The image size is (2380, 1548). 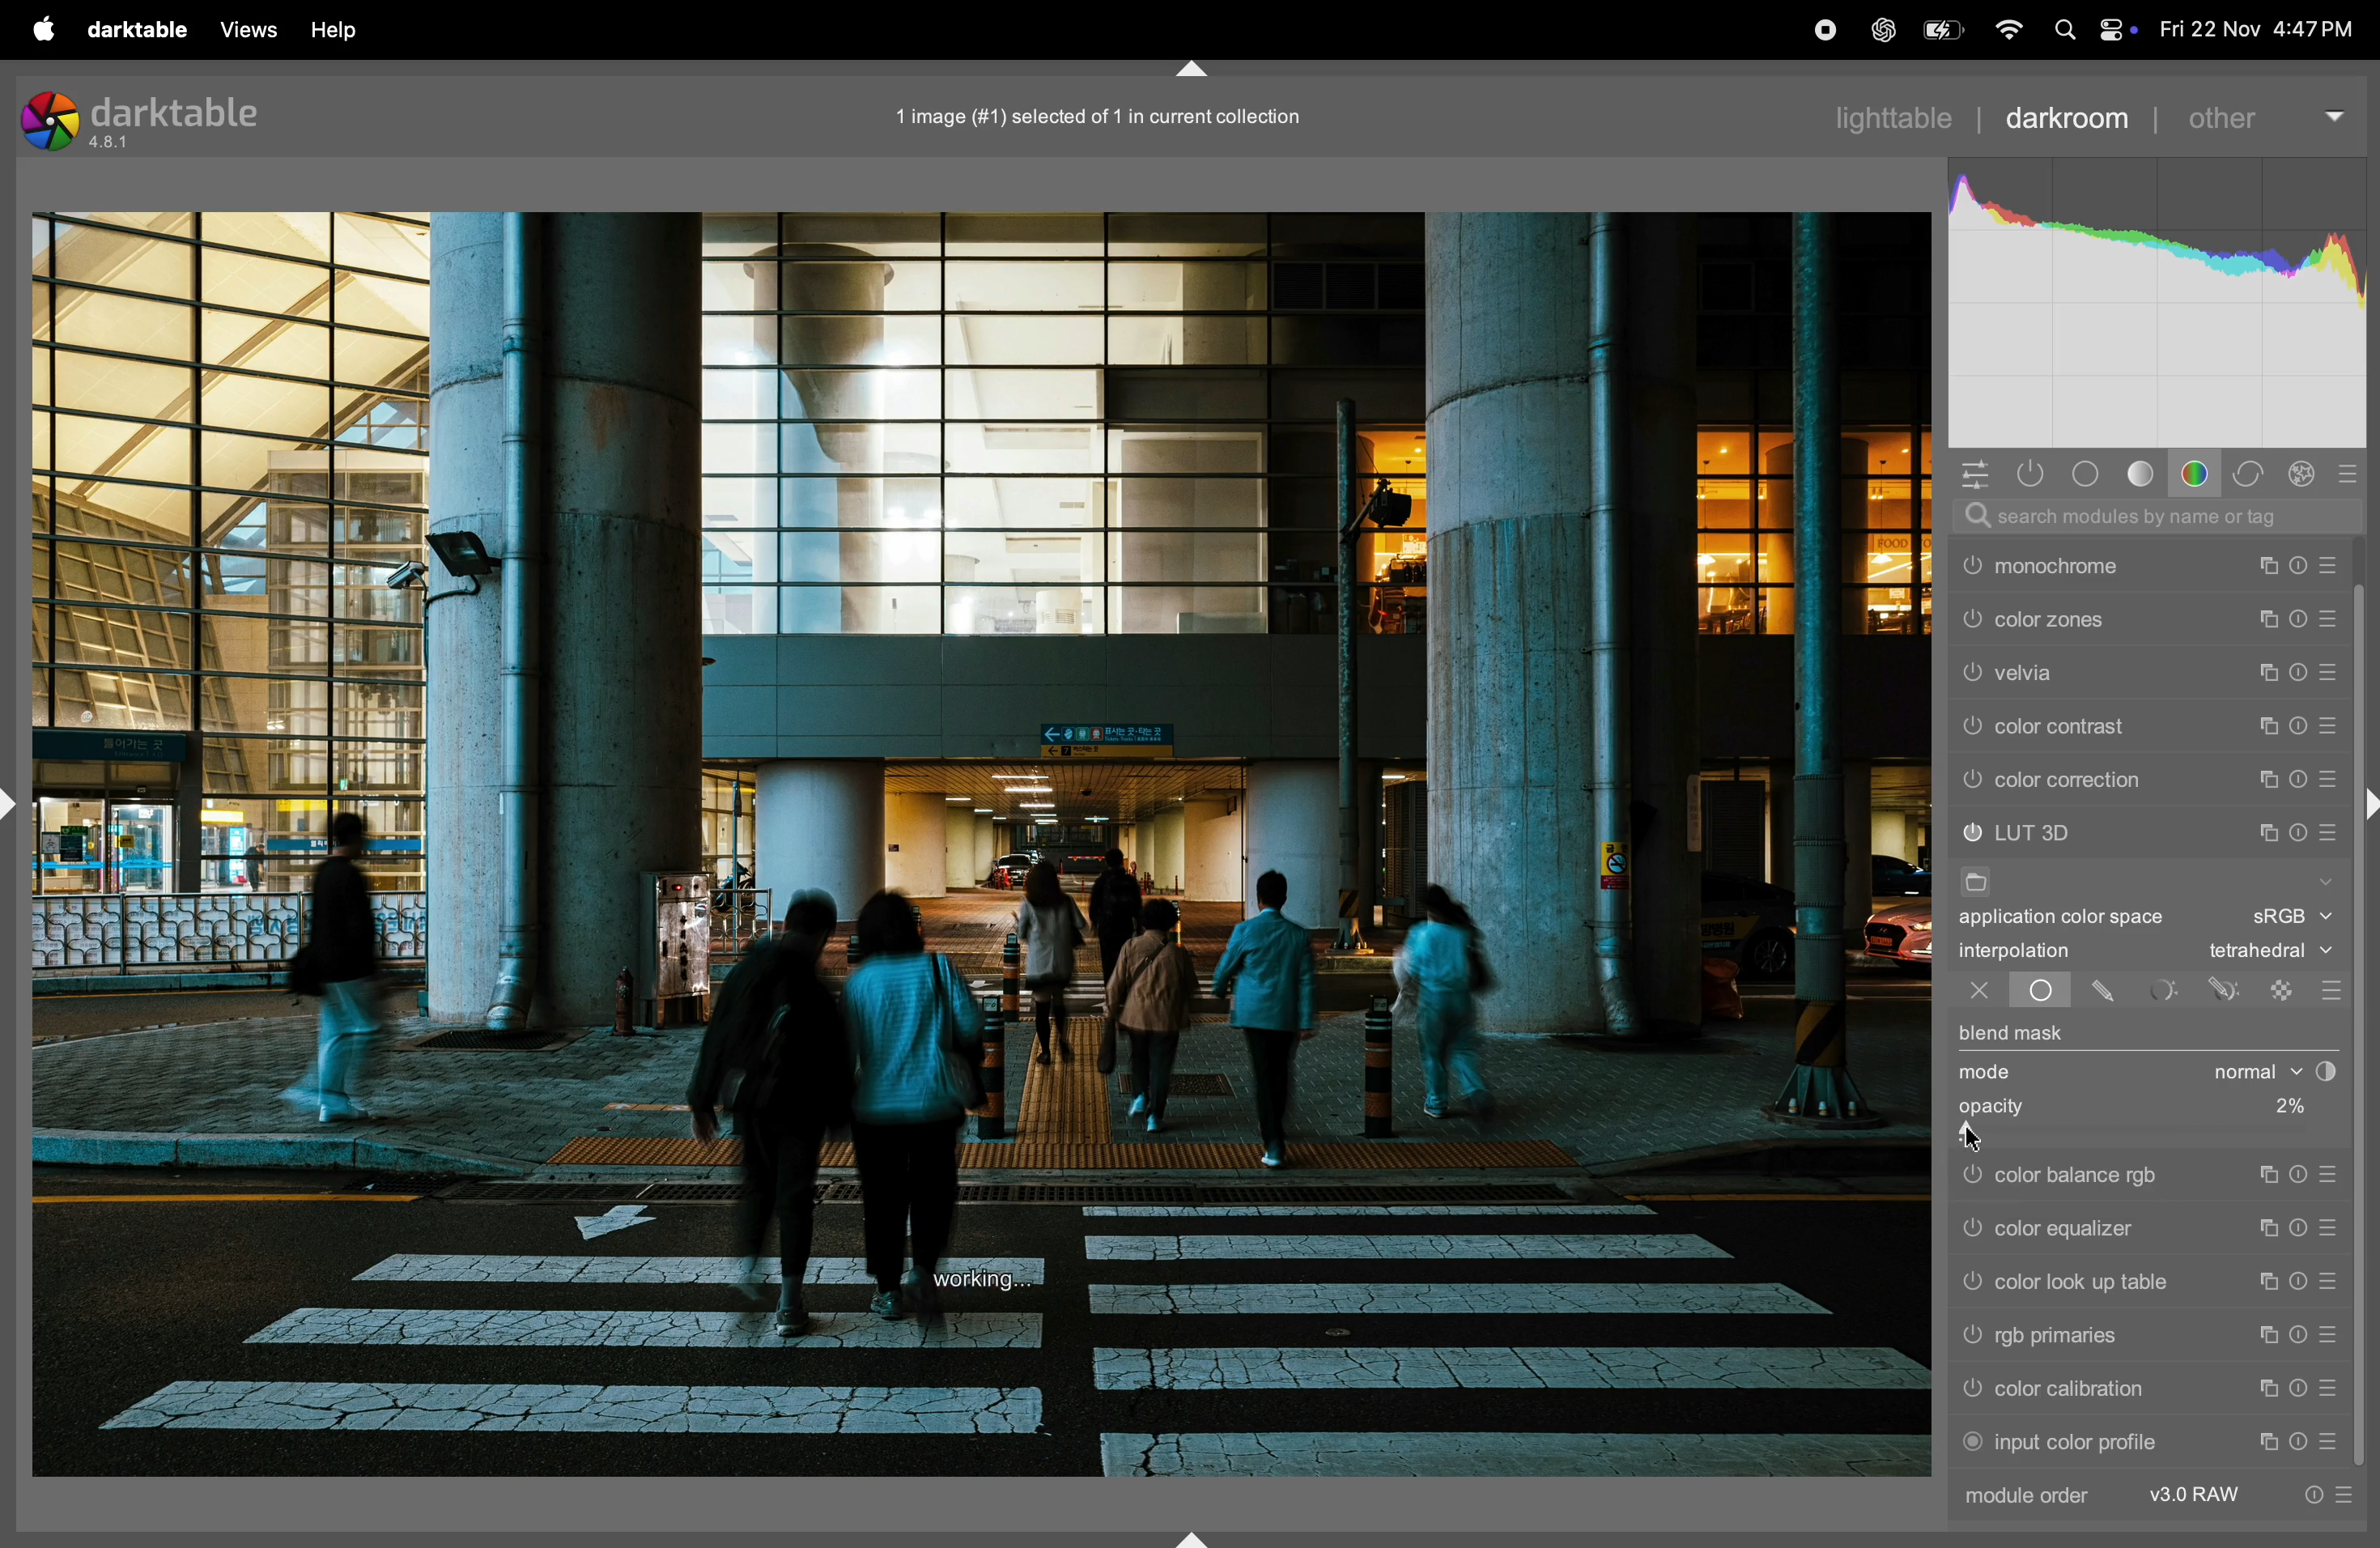 I want to click on search bar, so click(x=2162, y=517).